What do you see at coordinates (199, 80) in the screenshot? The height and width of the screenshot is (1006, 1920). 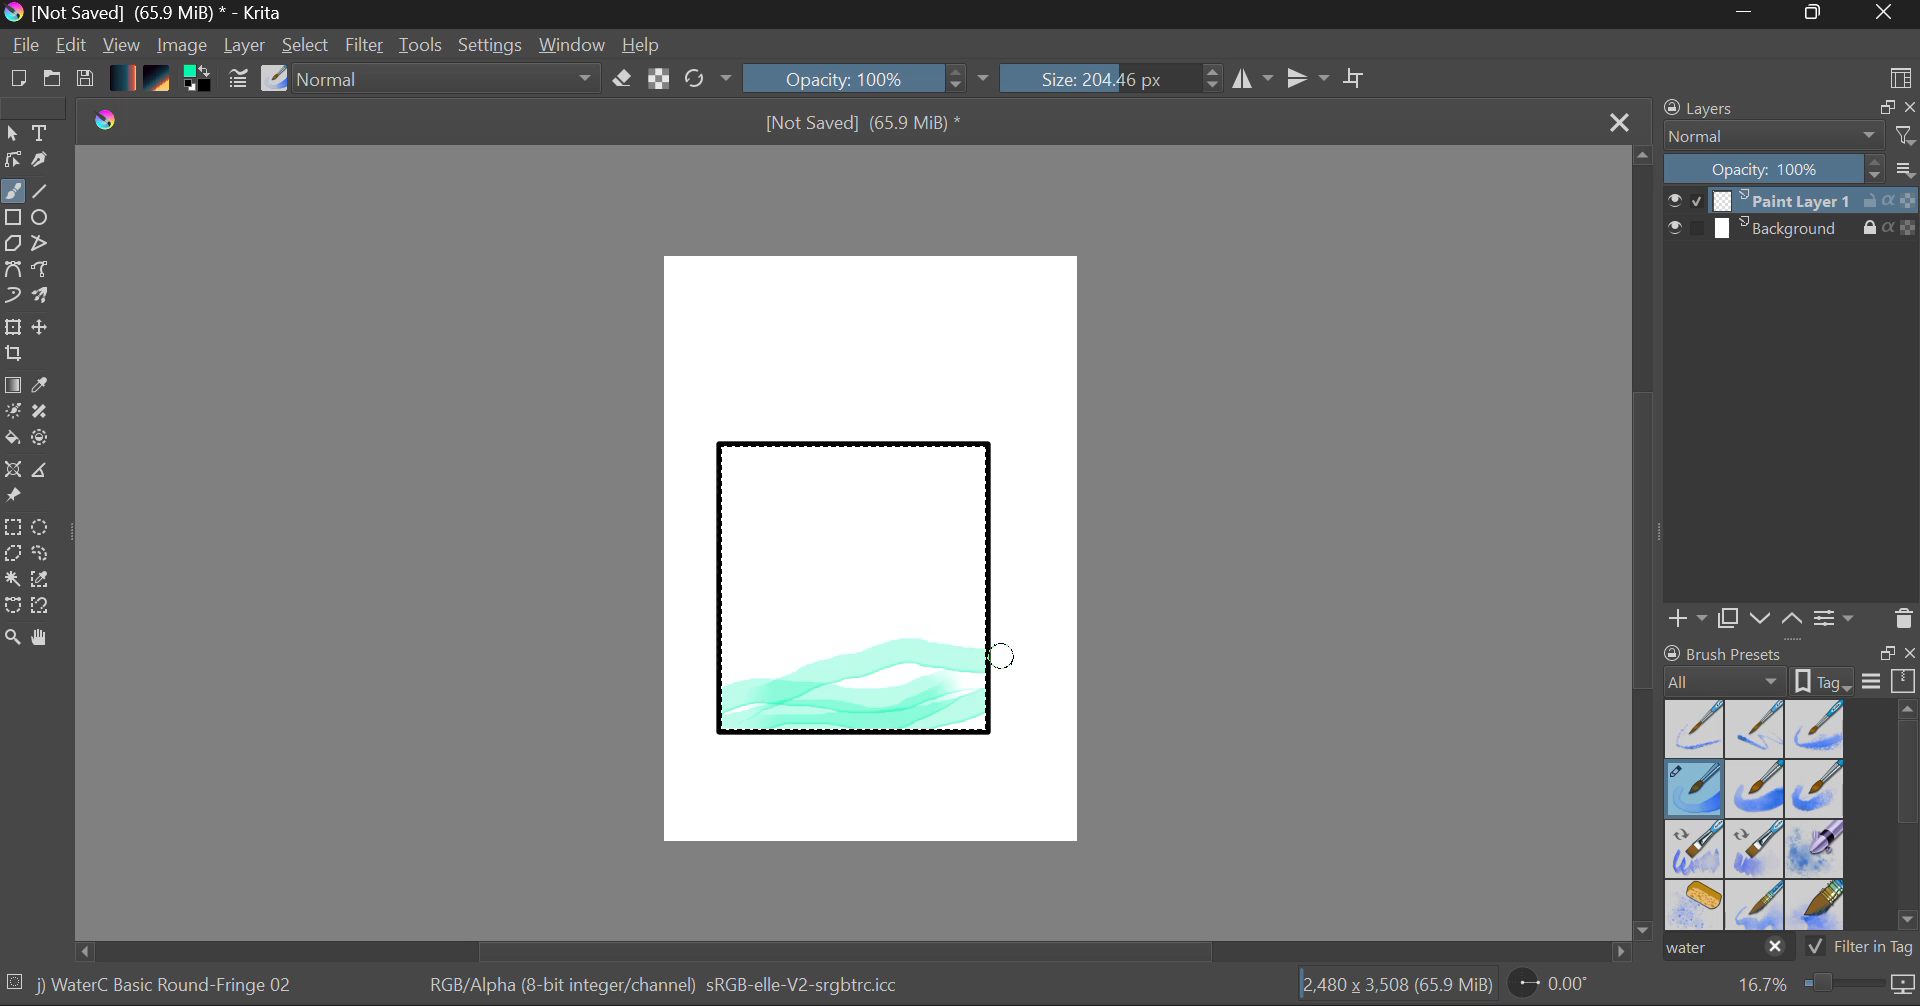 I see `Colors in use` at bounding box center [199, 80].